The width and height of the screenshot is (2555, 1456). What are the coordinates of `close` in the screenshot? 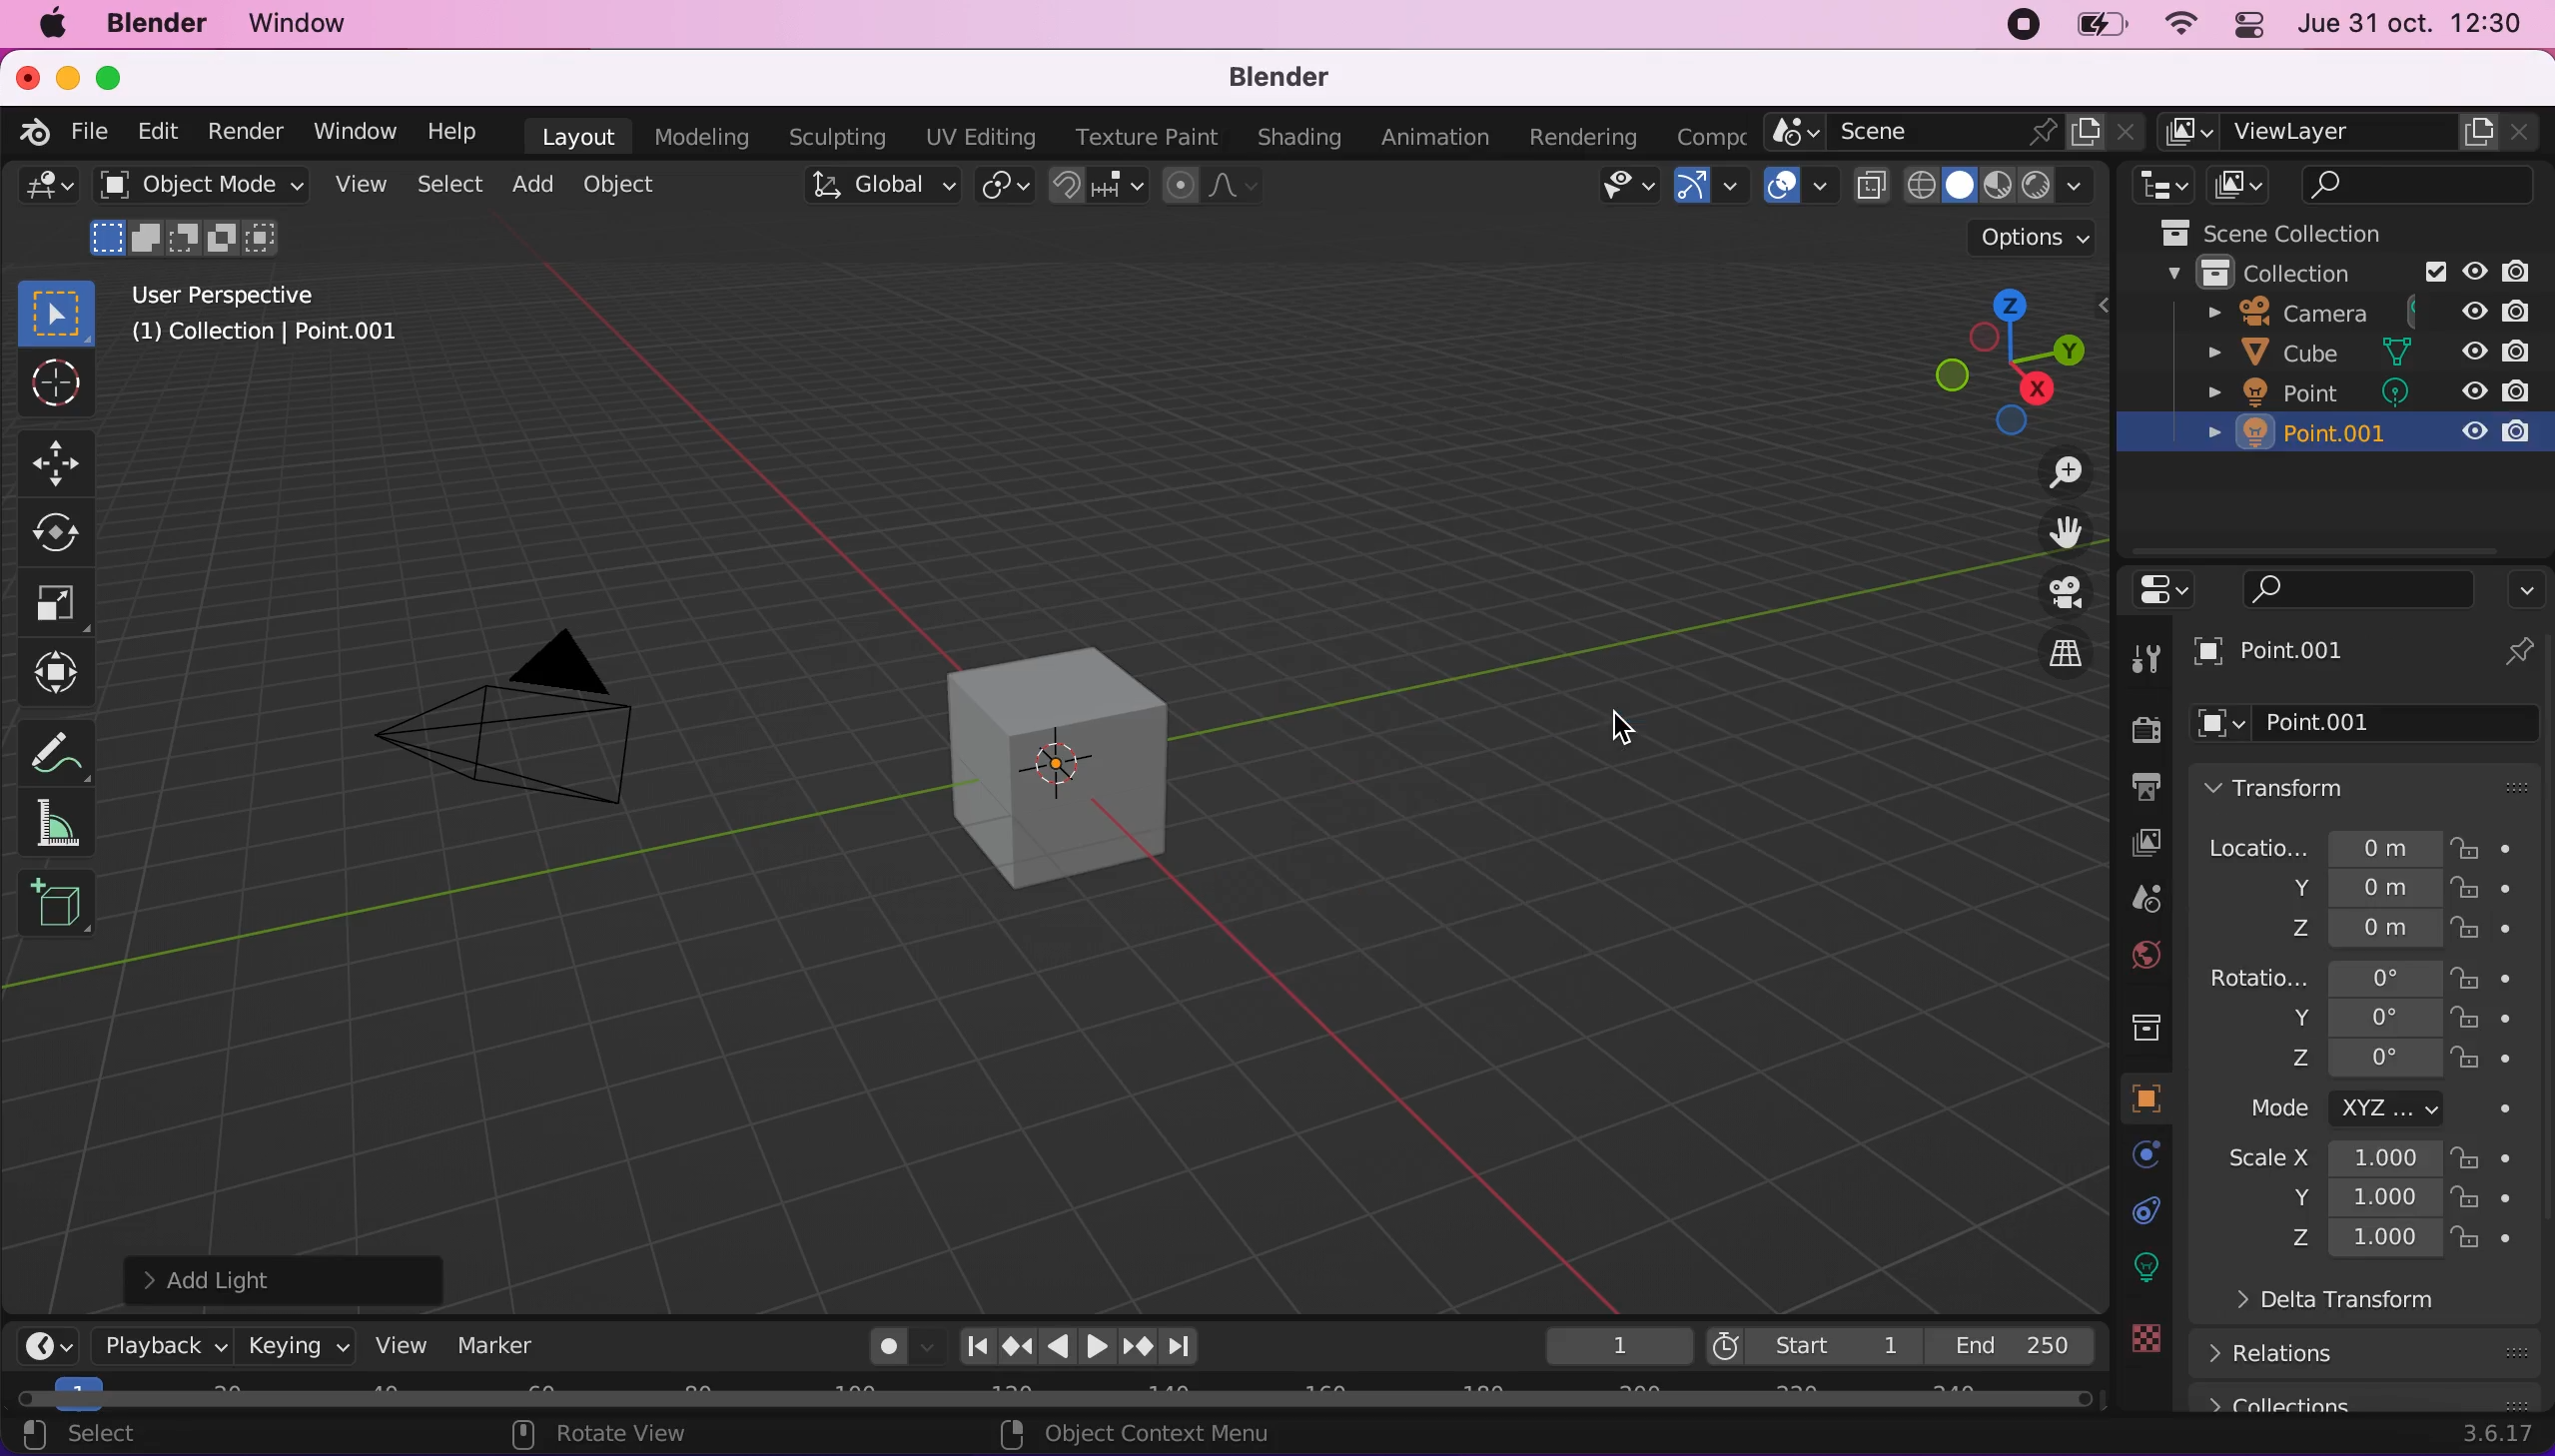 It's located at (24, 76).